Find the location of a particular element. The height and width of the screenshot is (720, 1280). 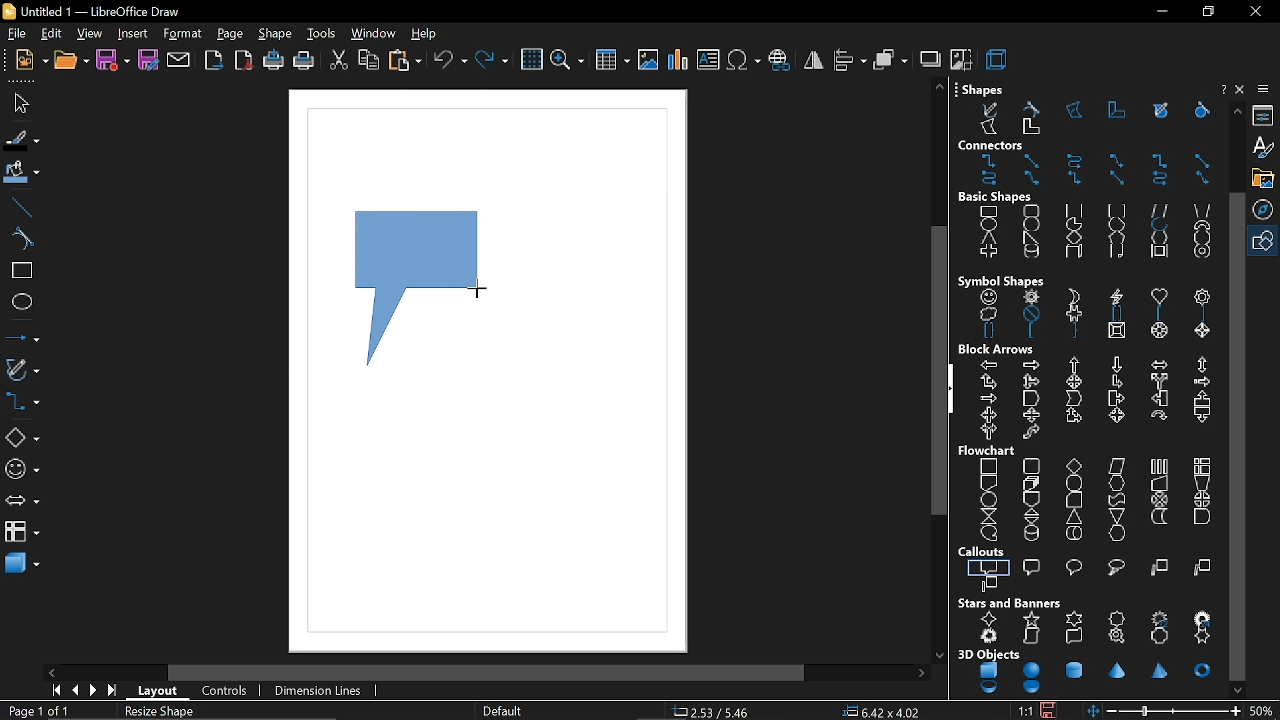

internal storage is located at coordinates (1203, 465).